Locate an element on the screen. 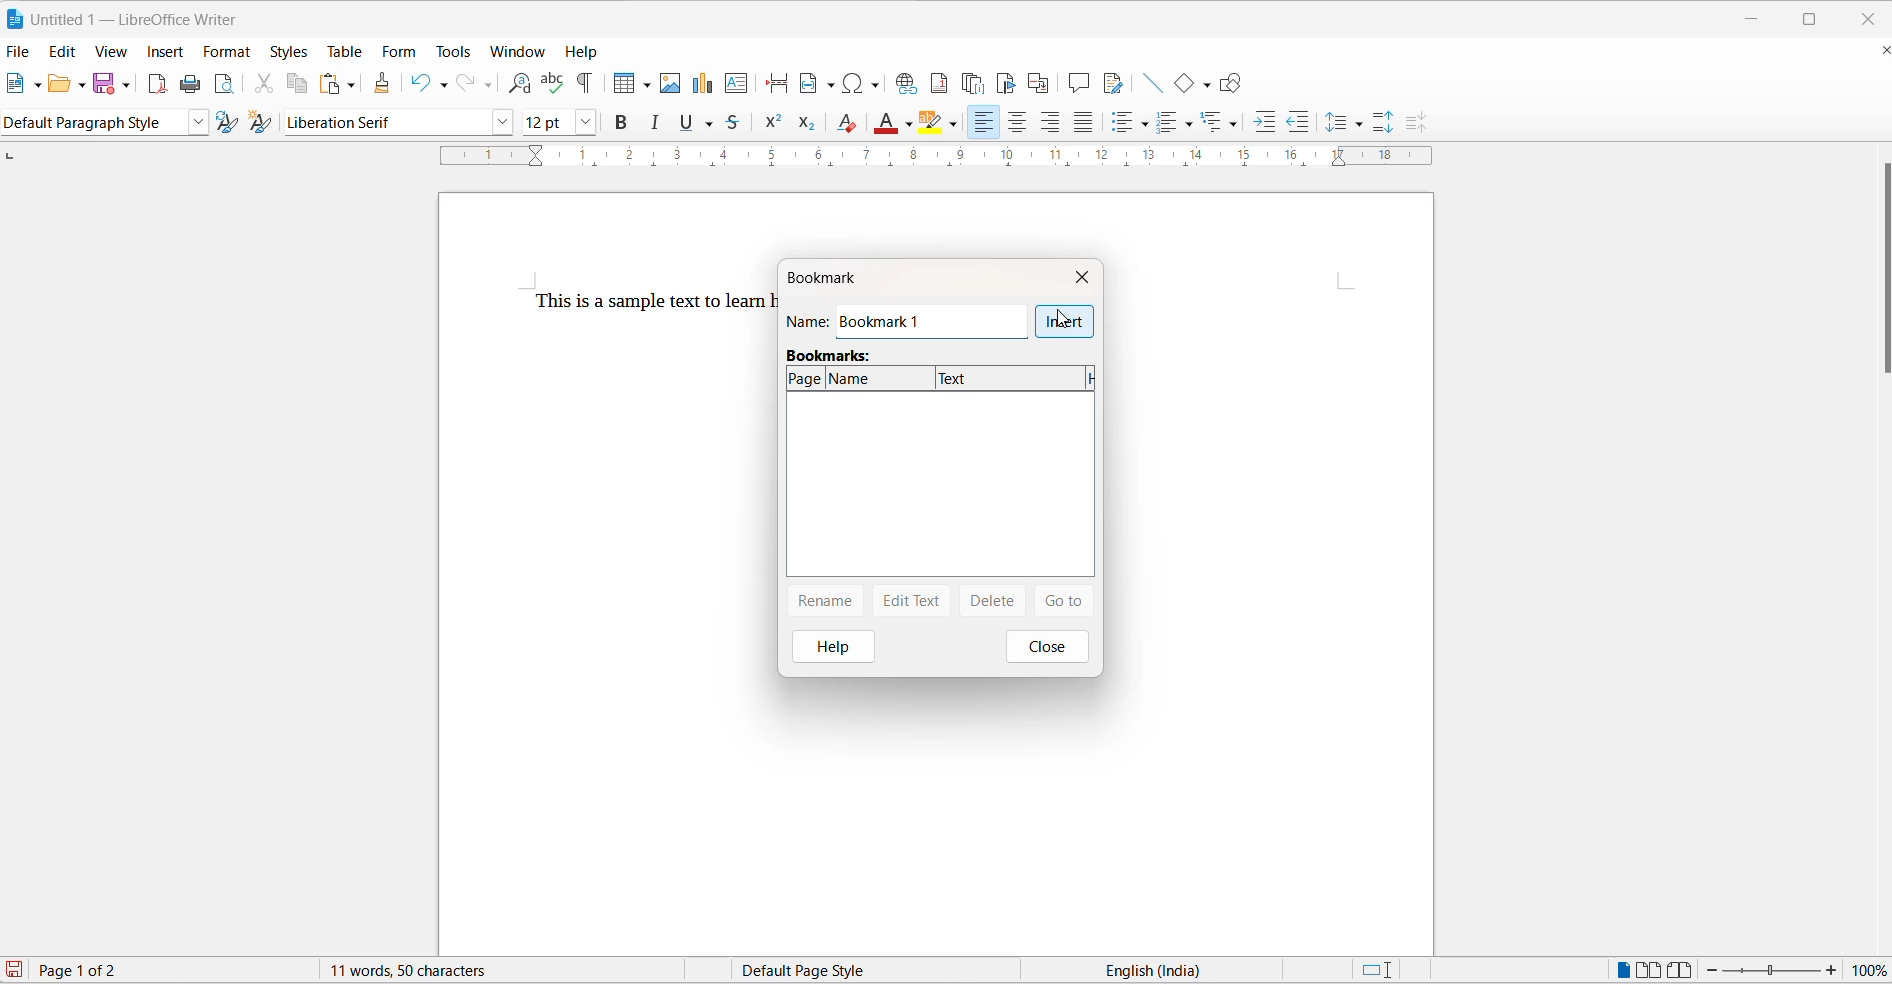 Image resolution: width=1892 pixels, height=984 pixels. outline format options is located at coordinates (1235, 124).